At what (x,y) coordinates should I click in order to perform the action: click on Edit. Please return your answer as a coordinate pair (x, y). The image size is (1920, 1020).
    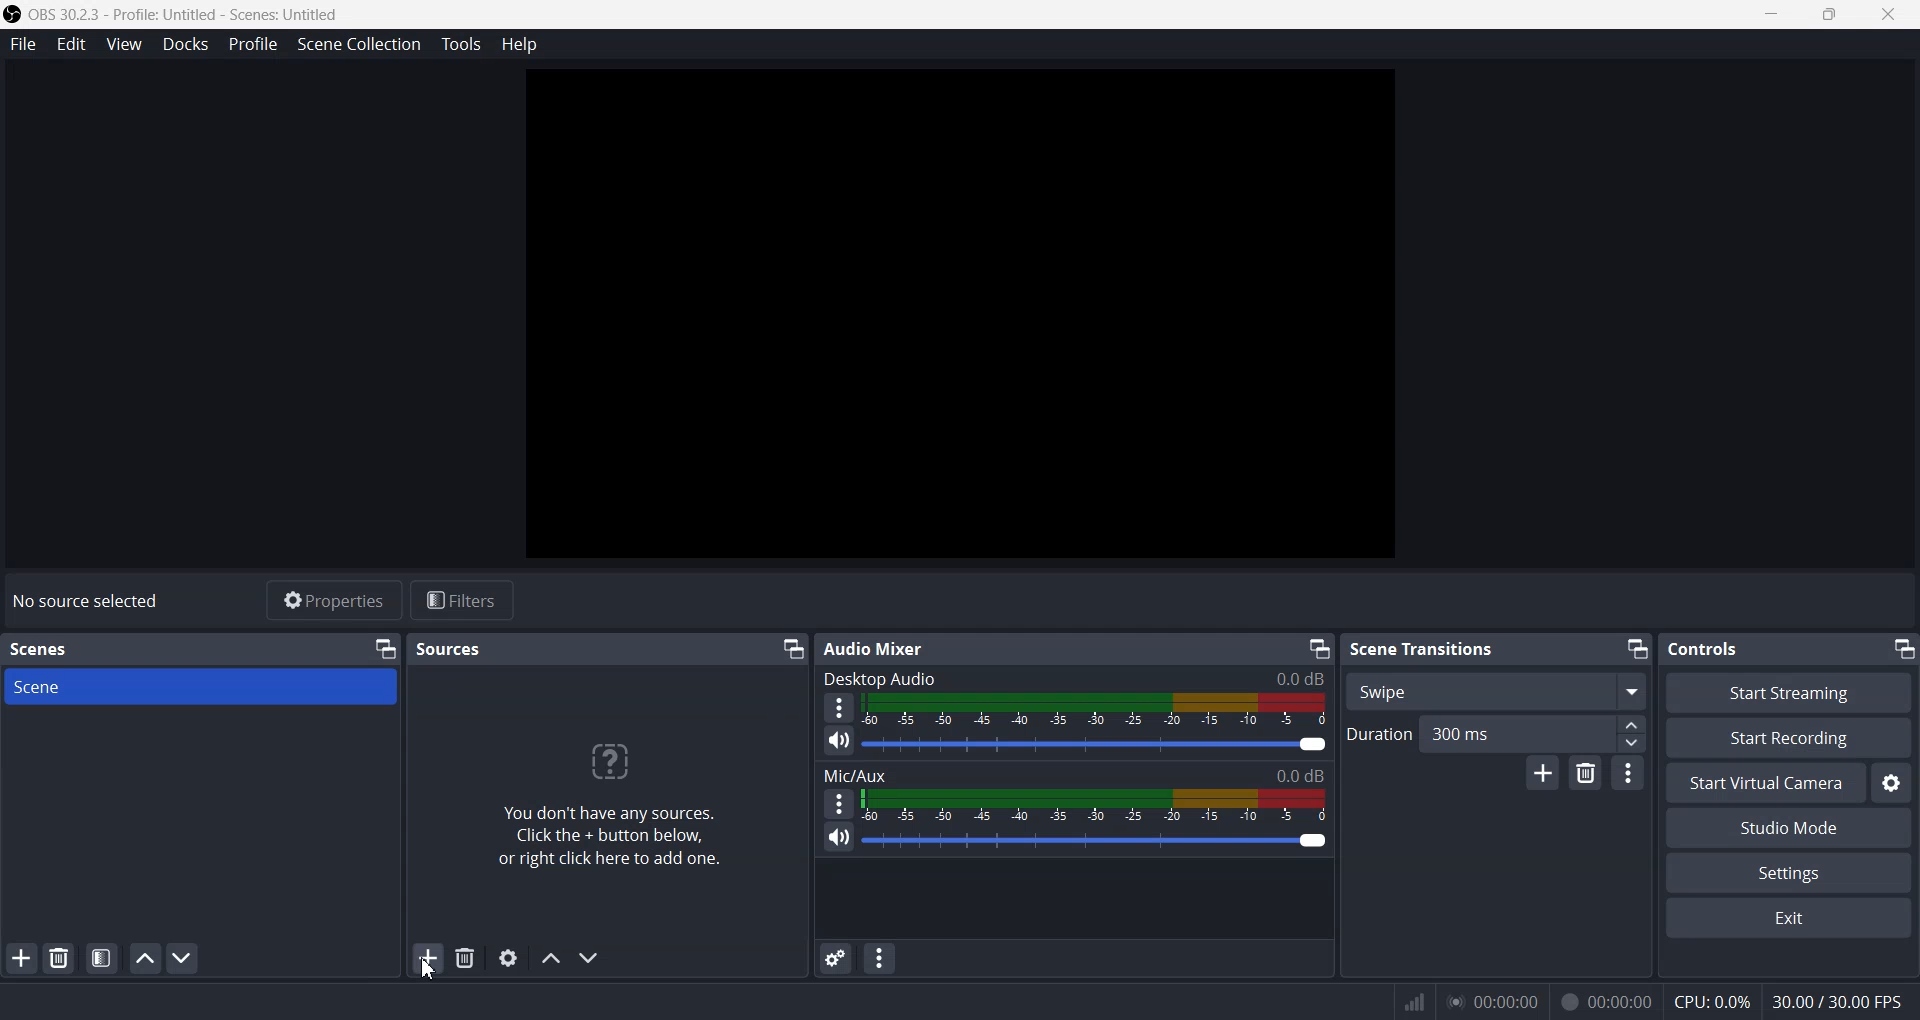
    Looking at the image, I should click on (73, 43).